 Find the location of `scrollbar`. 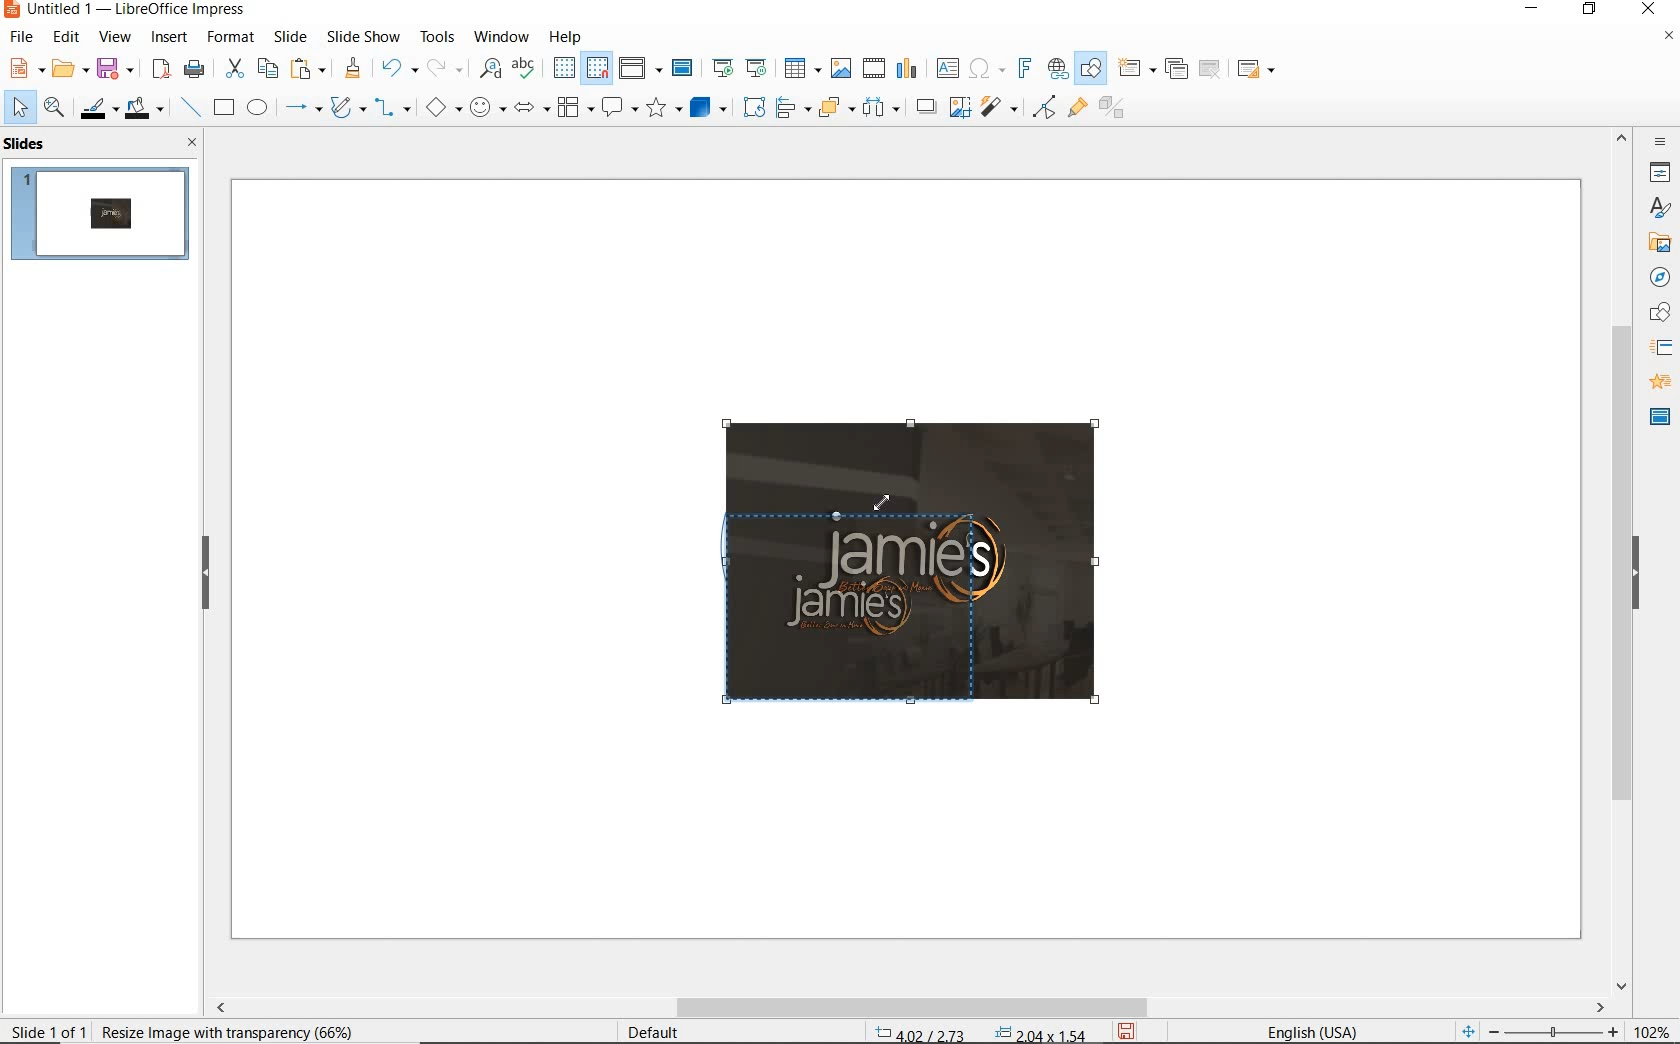

scrollbar is located at coordinates (908, 1007).